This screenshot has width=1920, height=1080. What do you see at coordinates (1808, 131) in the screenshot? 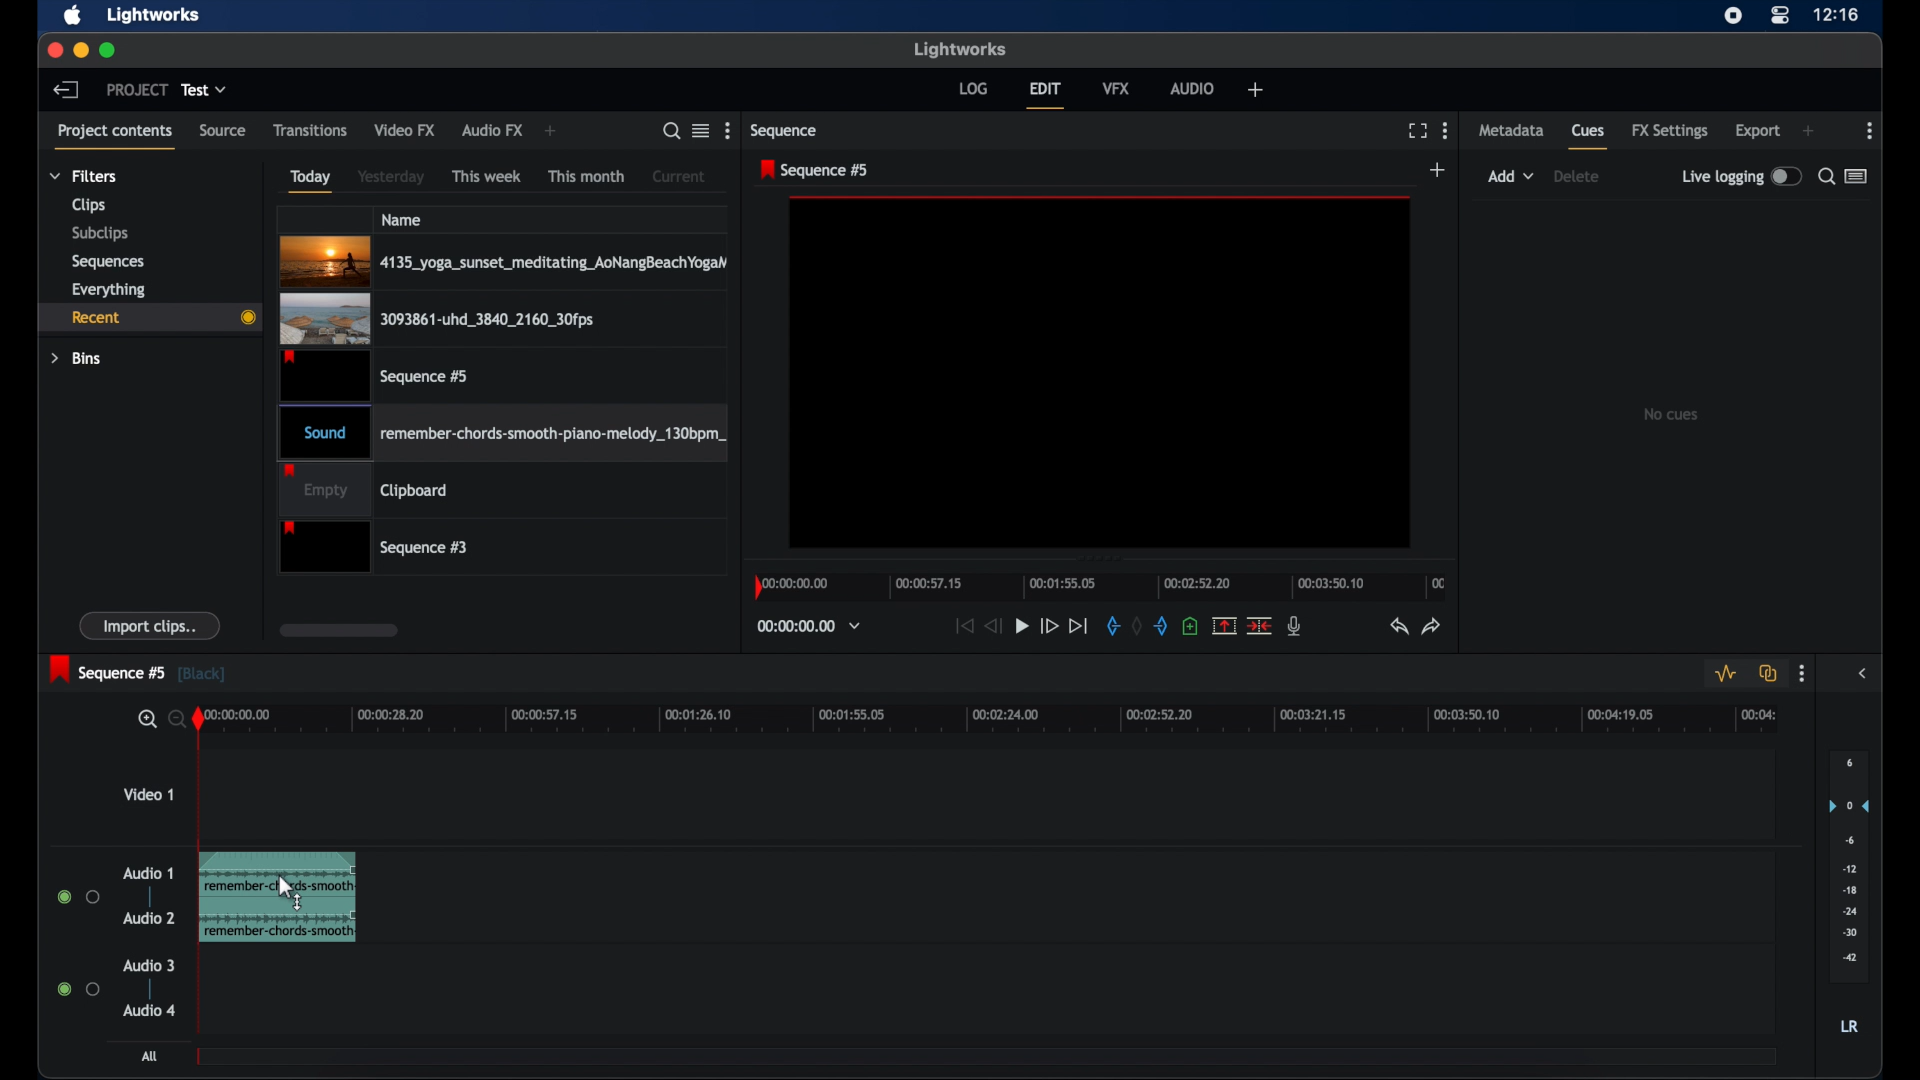
I see `add` at bounding box center [1808, 131].